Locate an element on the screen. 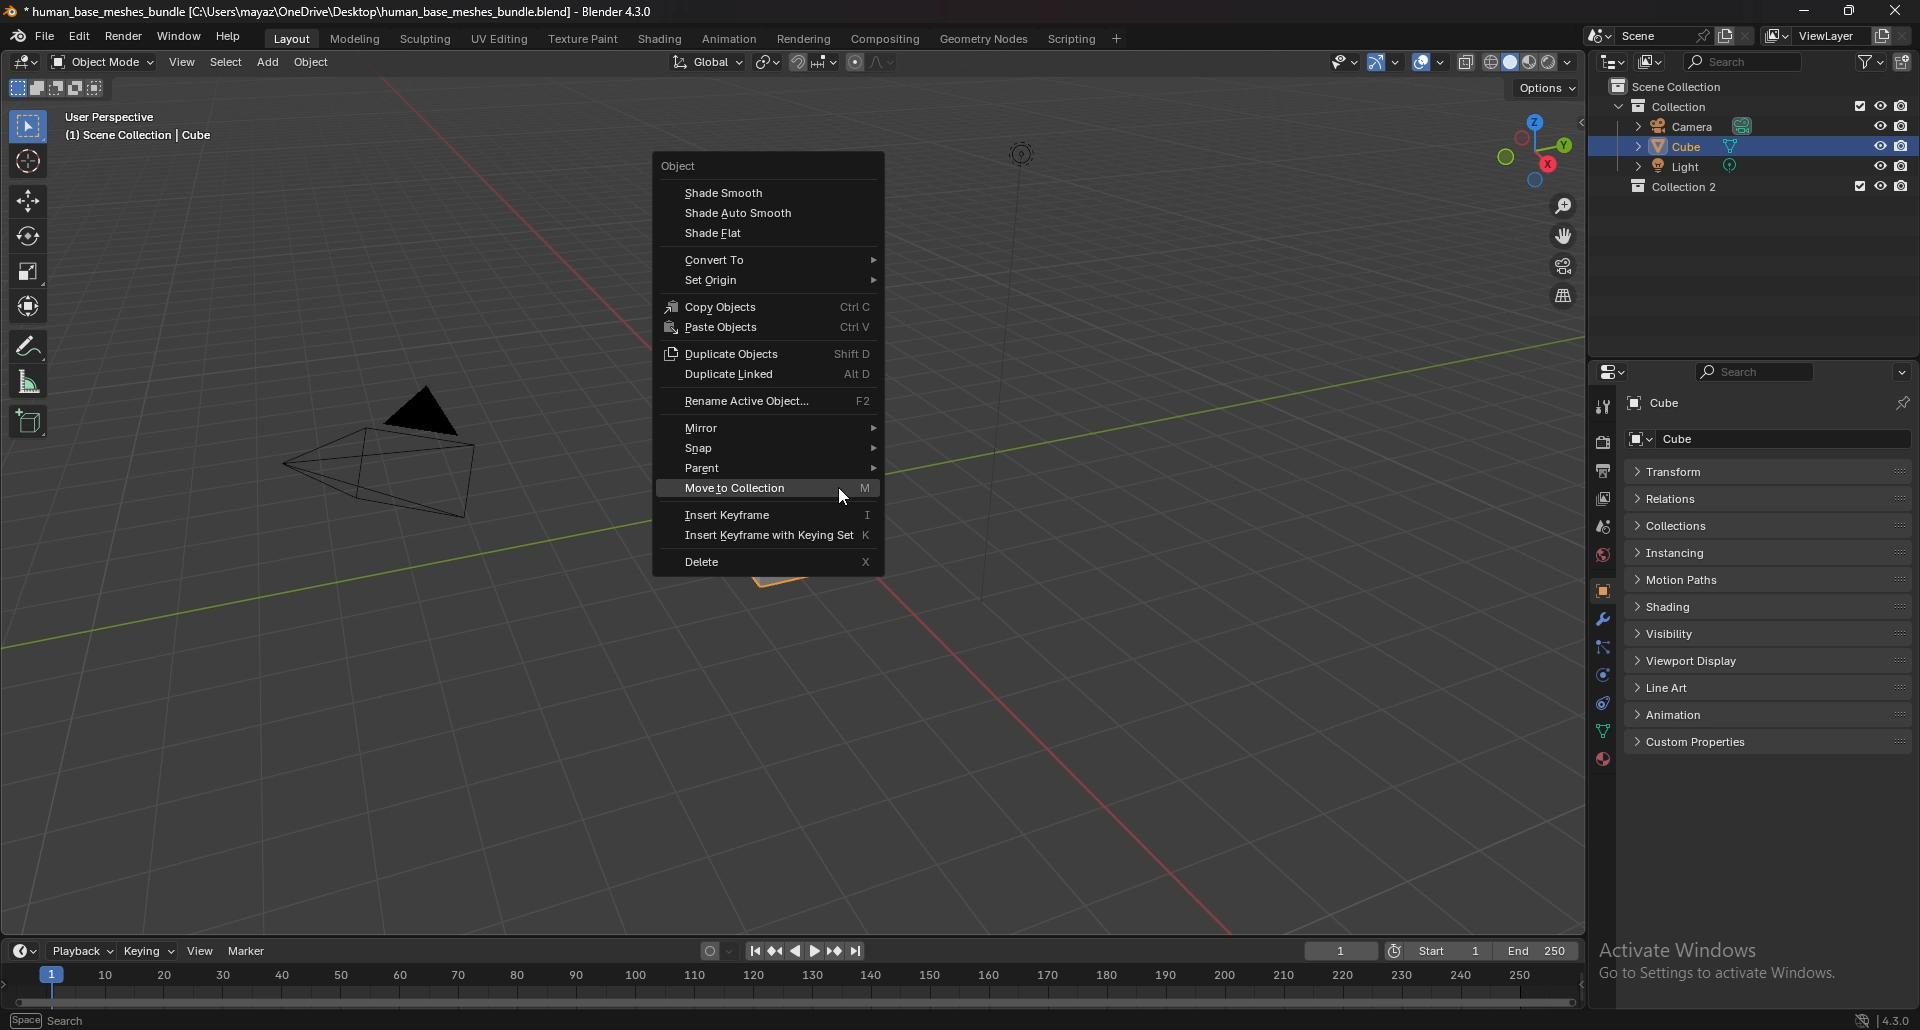 This screenshot has width=1920, height=1030. camera is located at coordinates (1700, 124).